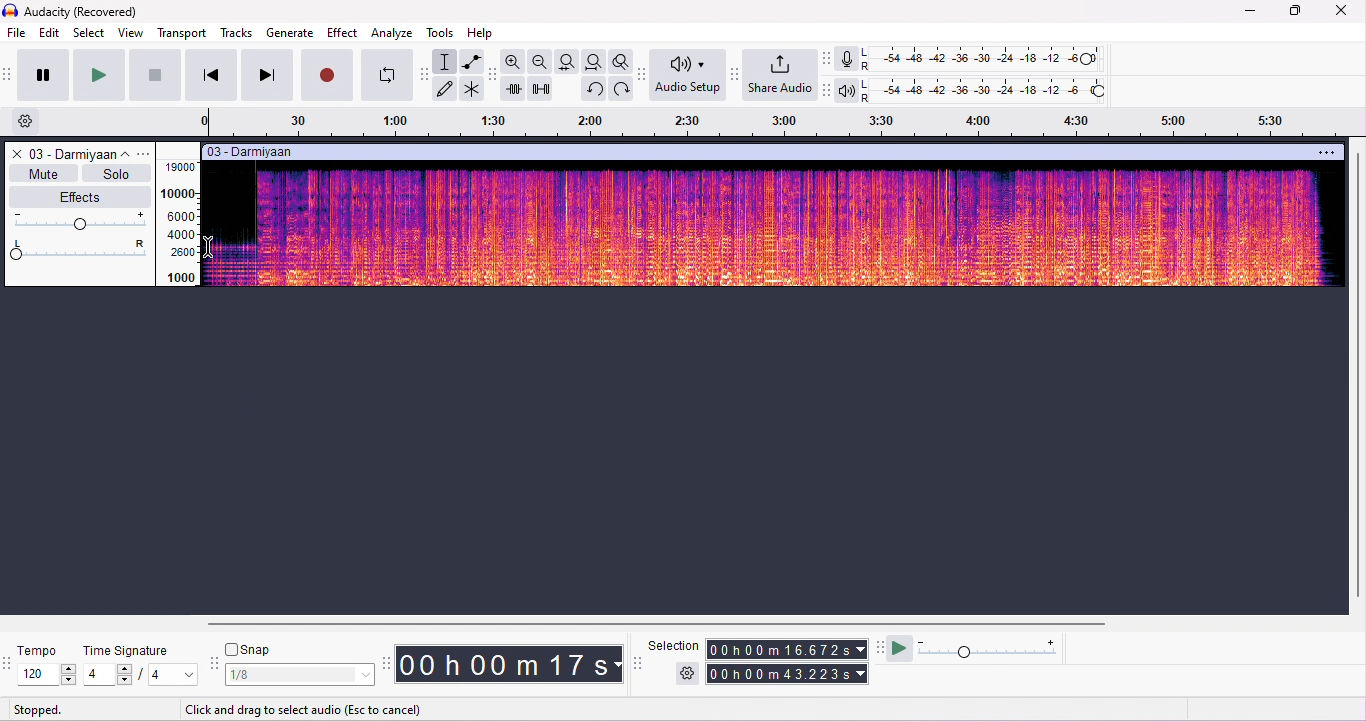 The width and height of the screenshot is (1366, 722). Describe the element at coordinates (16, 32) in the screenshot. I see `file` at that location.